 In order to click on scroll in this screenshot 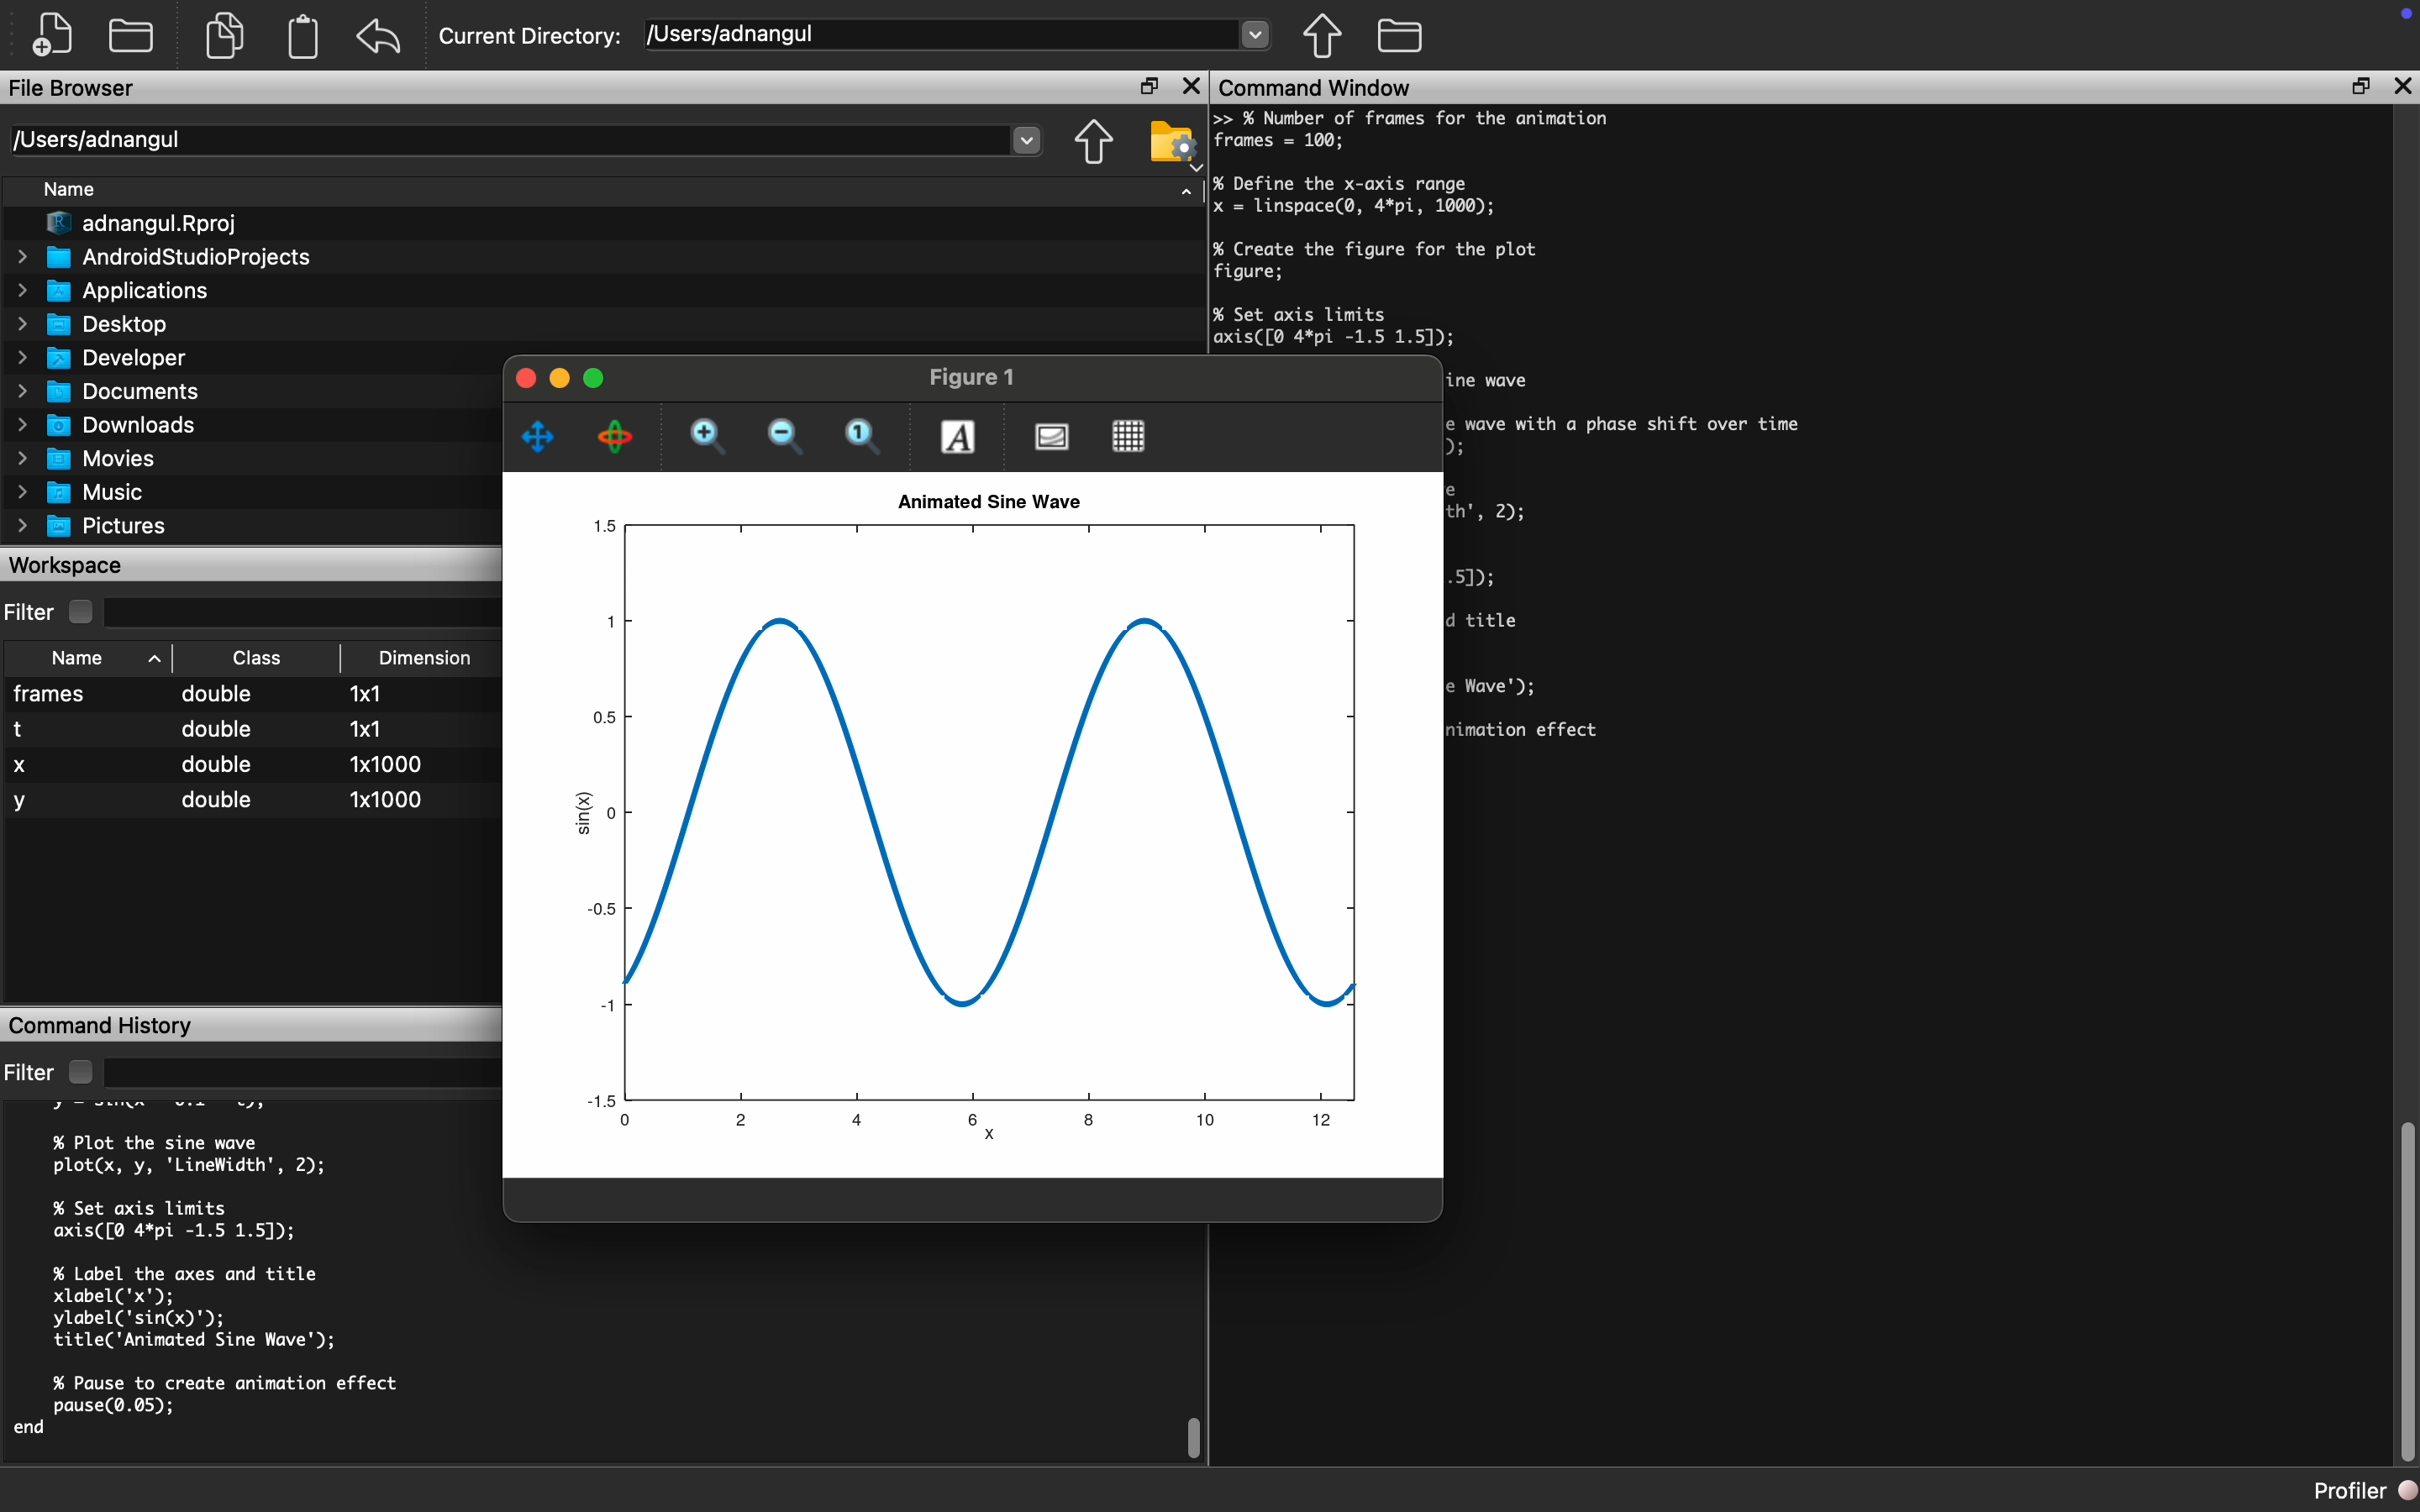, I will do `click(1196, 1432)`.